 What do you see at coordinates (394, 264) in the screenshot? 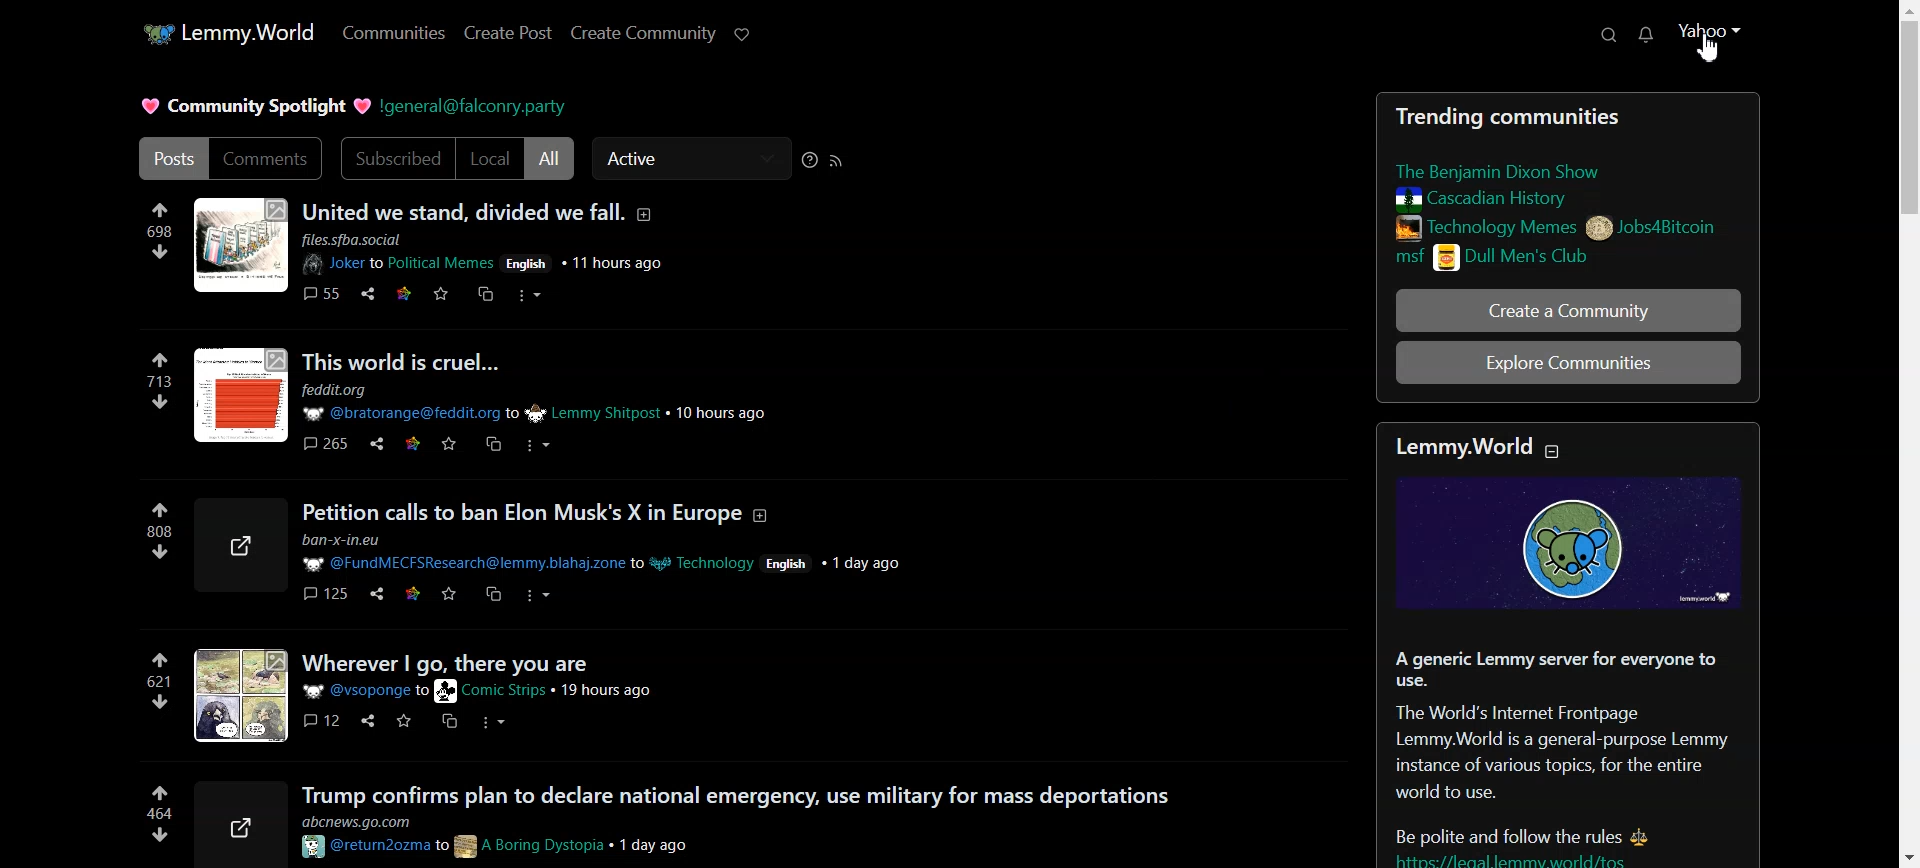
I see `Joker to Political Memes` at bounding box center [394, 264].